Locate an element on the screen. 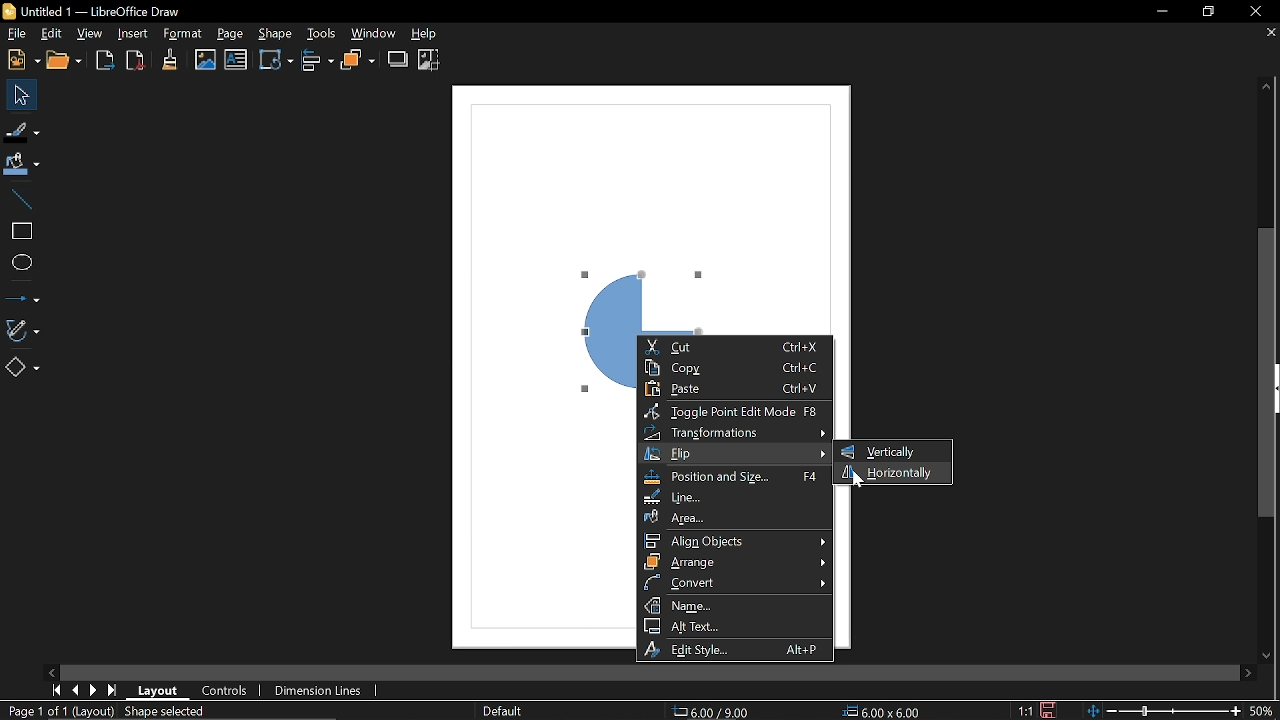 Image resolution: width=1280 pixels, height=720 pixels. Export is located at coordinates (105, 60).